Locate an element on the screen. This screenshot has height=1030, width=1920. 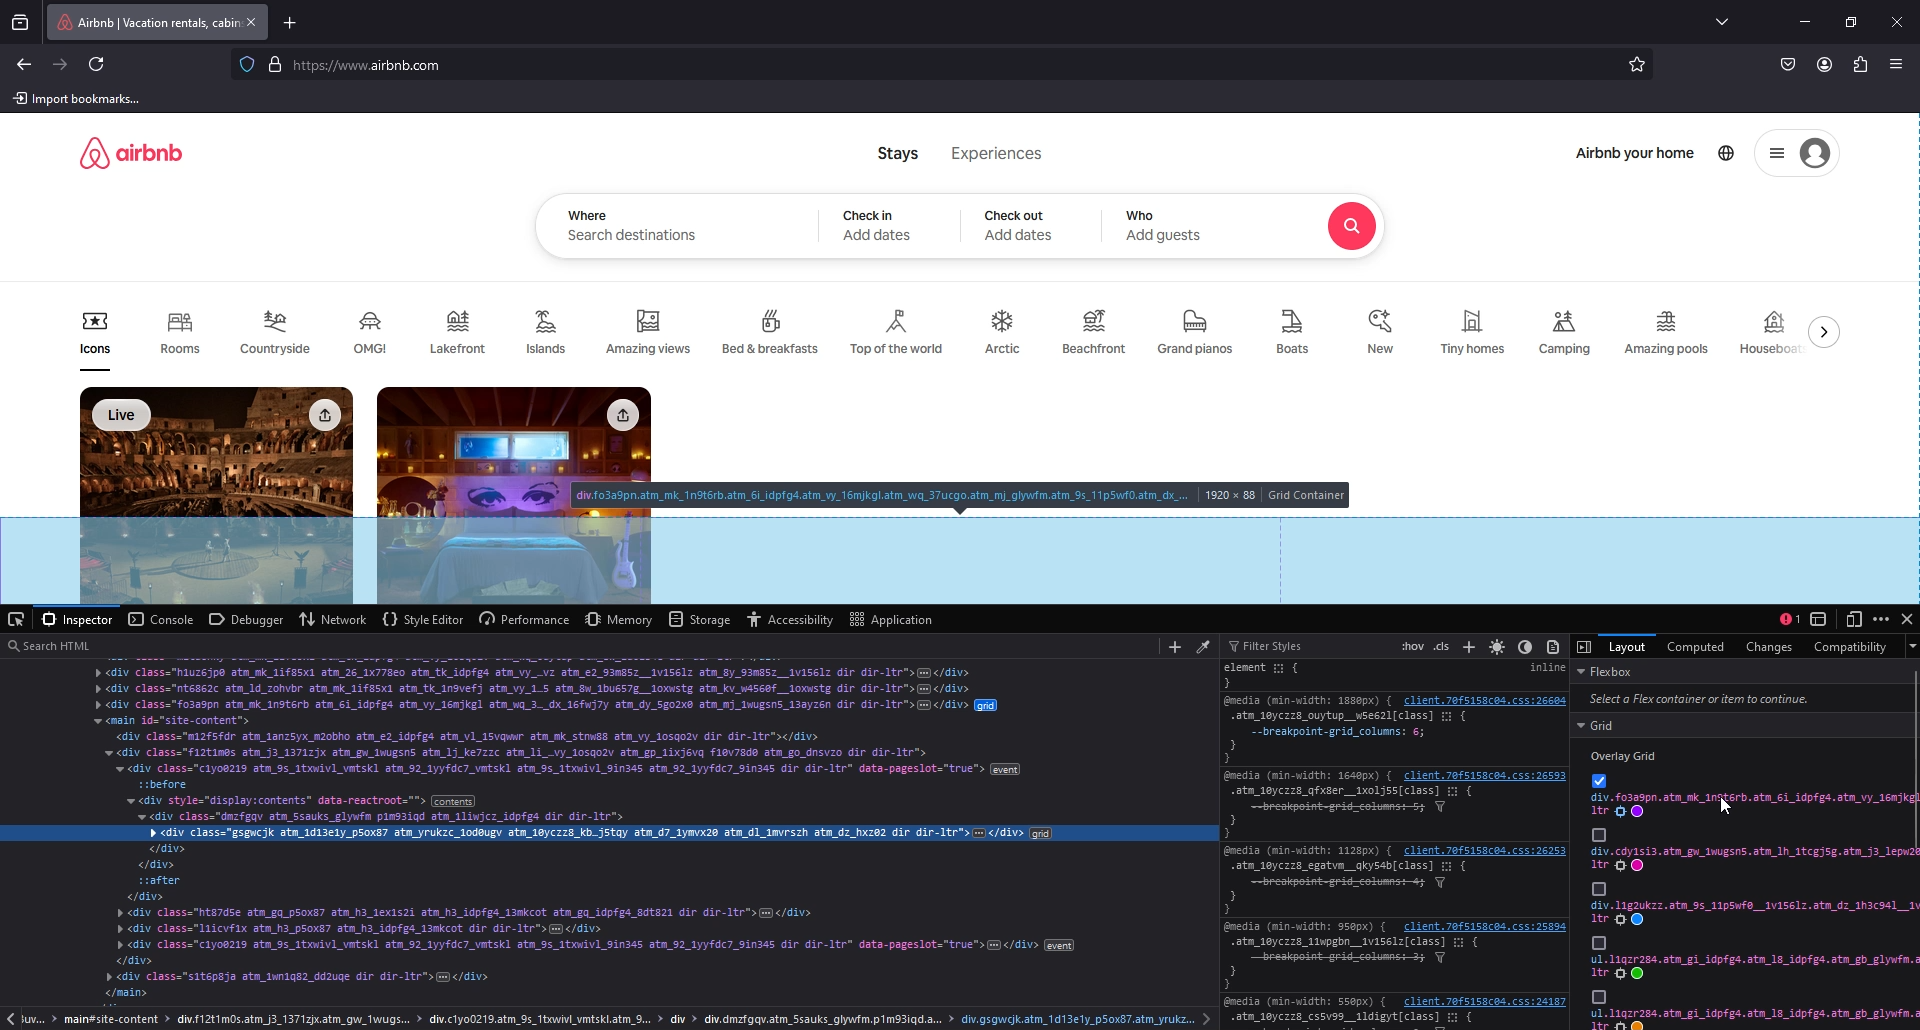
Experiences  is located at coordinates (998, 153).